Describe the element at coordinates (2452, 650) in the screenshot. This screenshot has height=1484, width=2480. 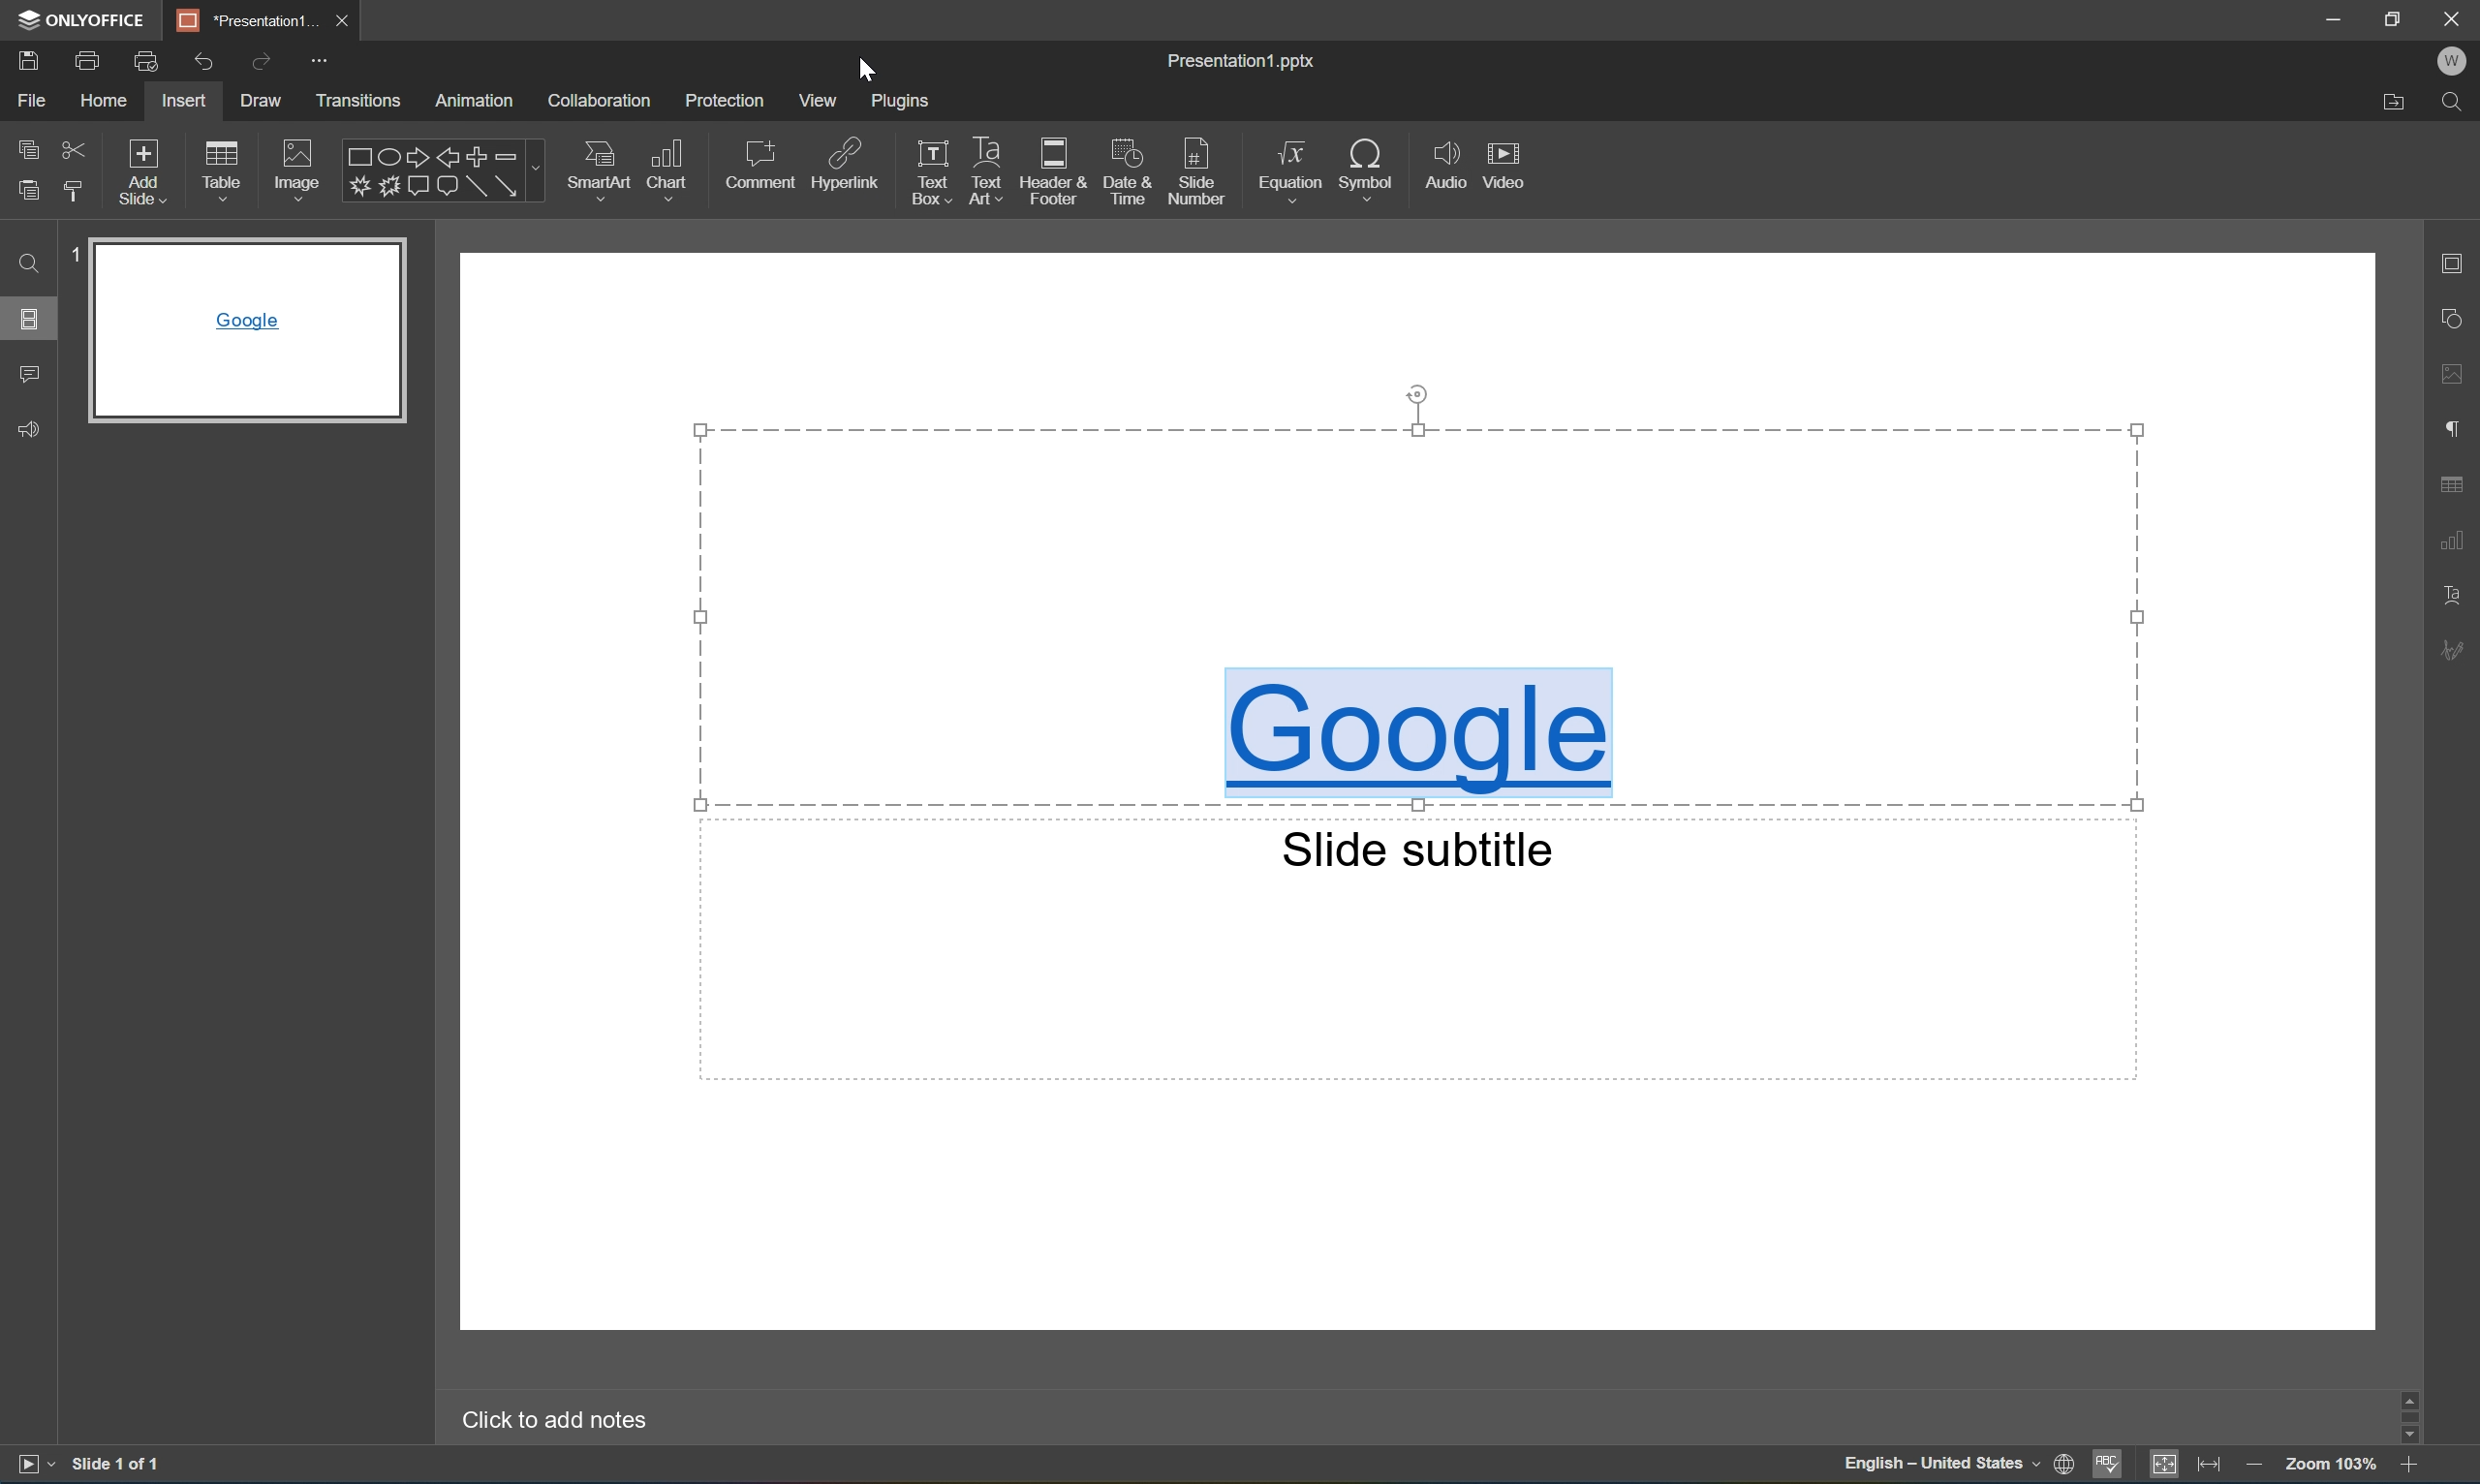
I see `Signature settings` at that location.